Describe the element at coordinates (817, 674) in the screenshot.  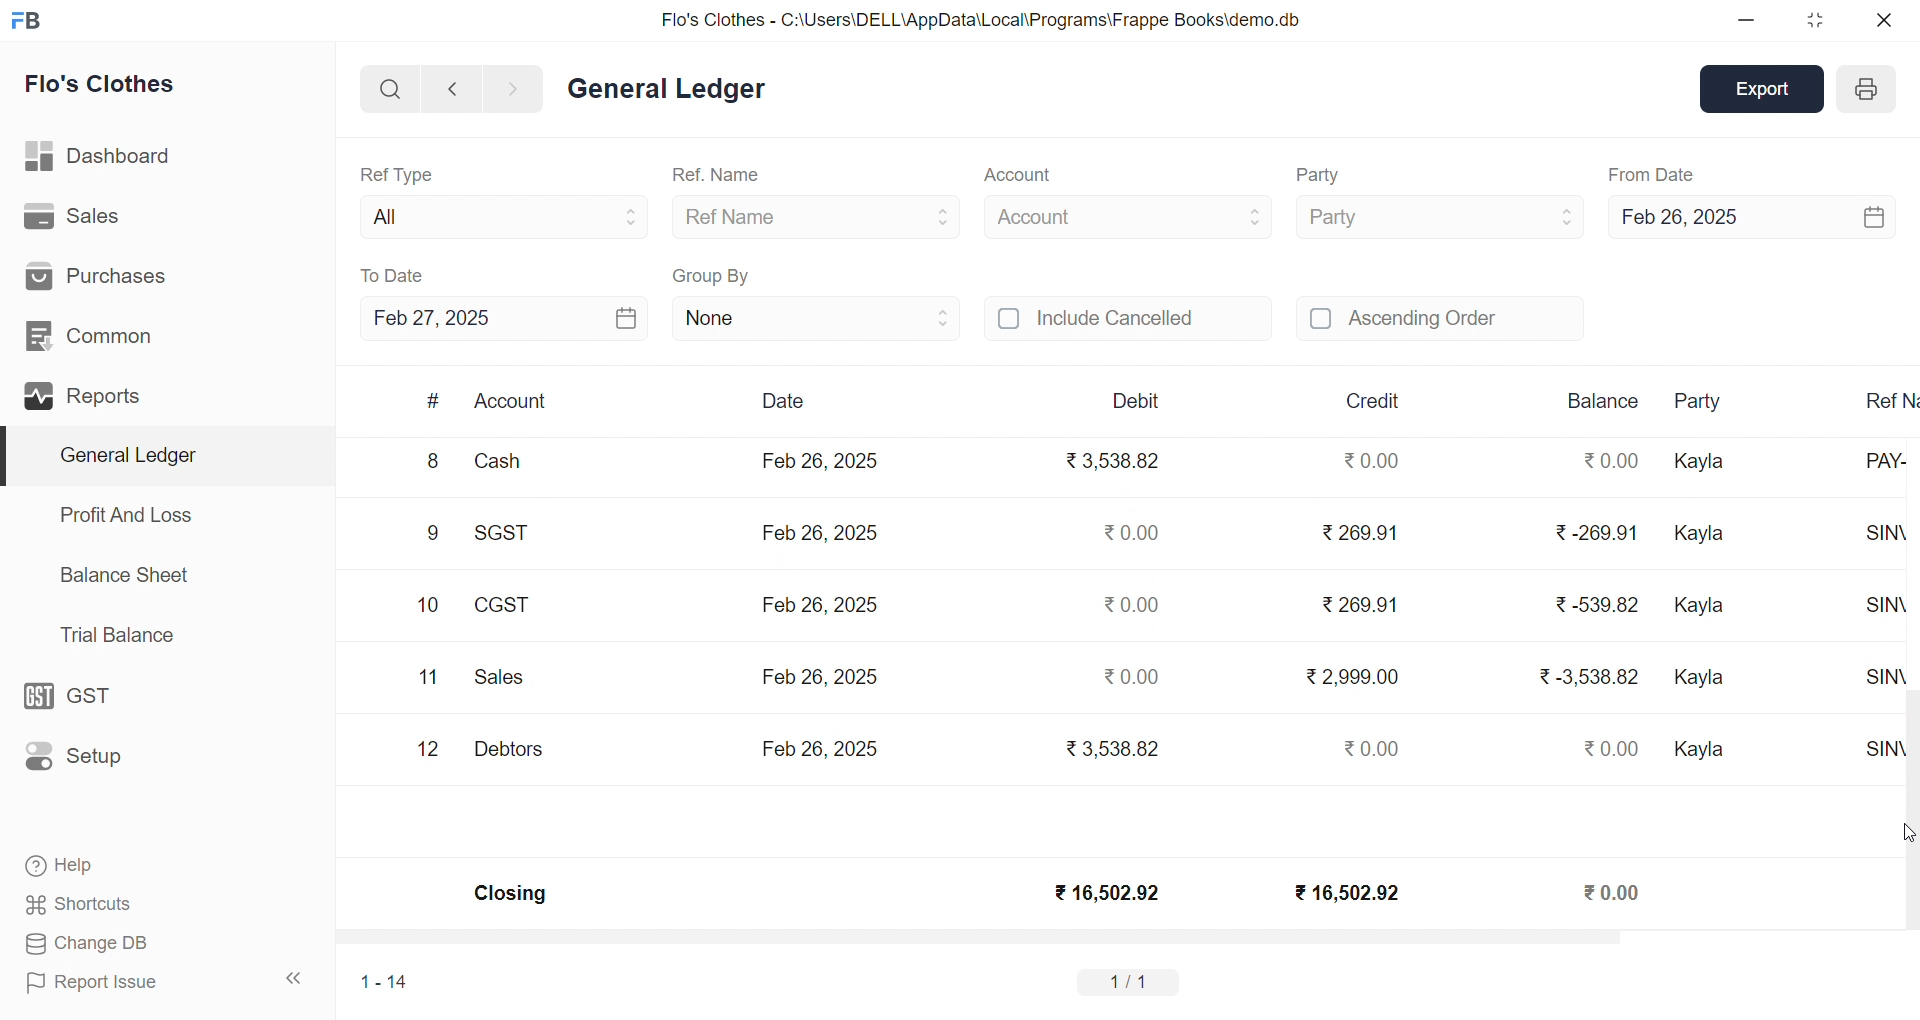
I see `Feb 26, 2025` at that location.